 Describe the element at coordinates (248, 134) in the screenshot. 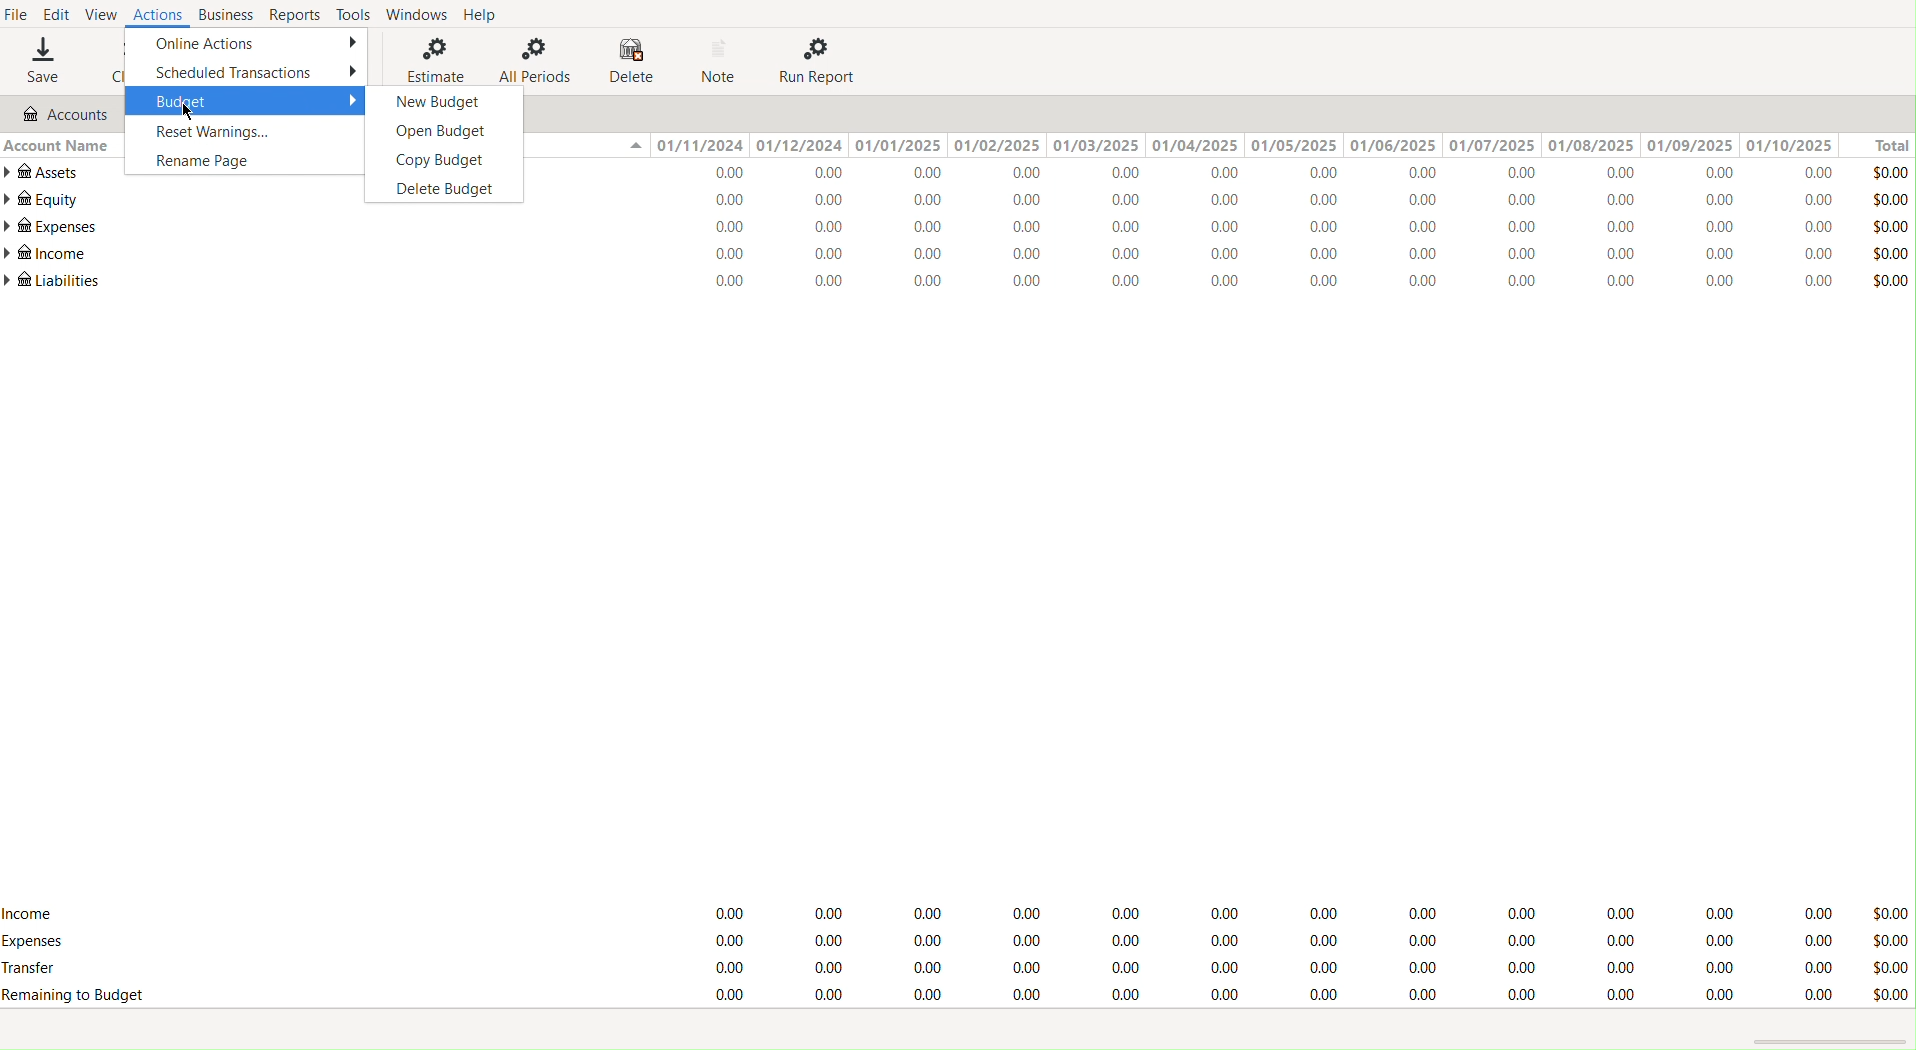

I see `Reset Warning` at that location.